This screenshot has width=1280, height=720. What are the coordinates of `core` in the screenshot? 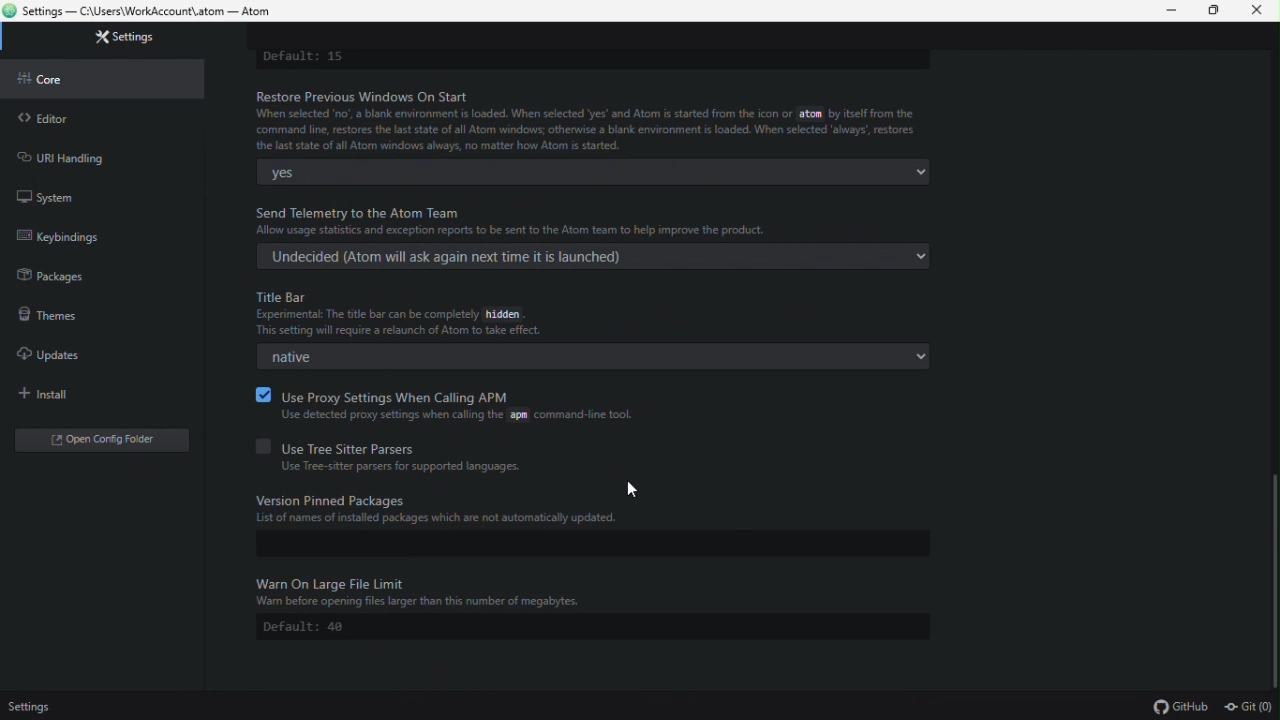 It's located at (55, 79).